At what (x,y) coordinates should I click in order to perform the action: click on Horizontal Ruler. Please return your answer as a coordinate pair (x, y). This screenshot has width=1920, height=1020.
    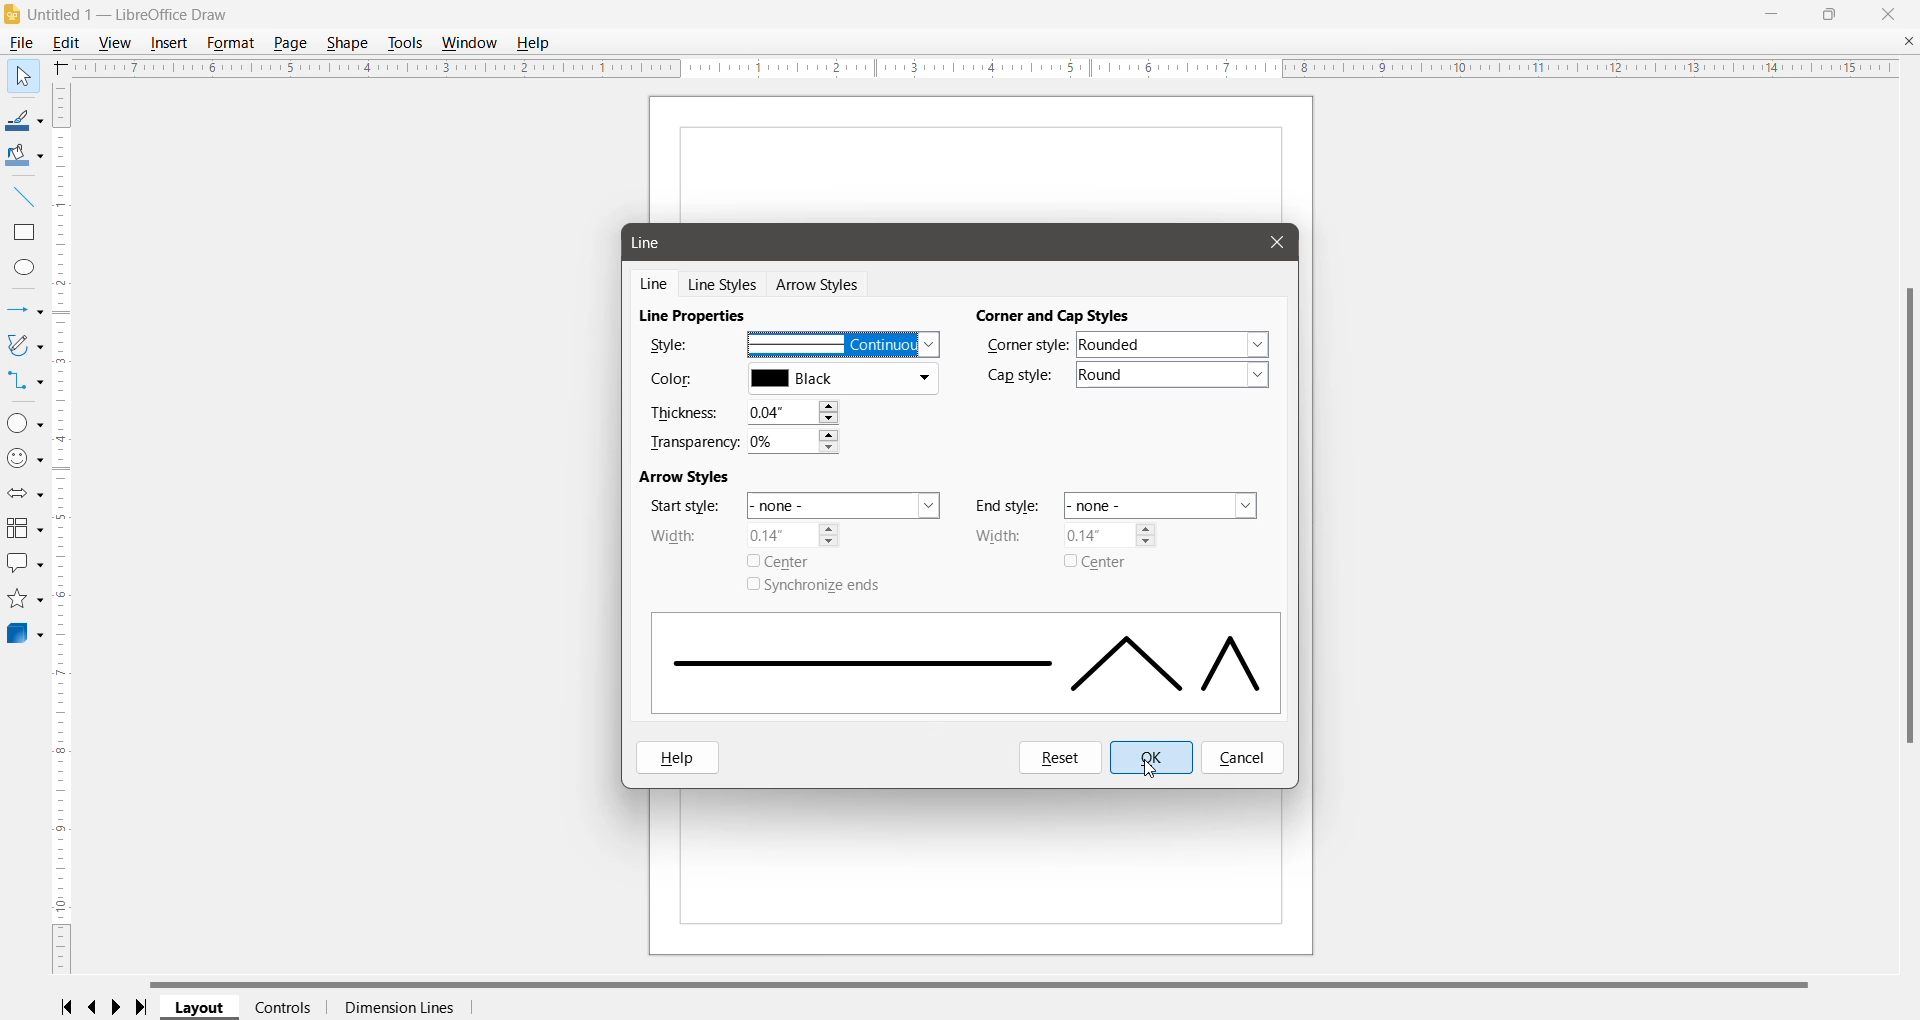
    Looking at the image, I should click on (983, 68).